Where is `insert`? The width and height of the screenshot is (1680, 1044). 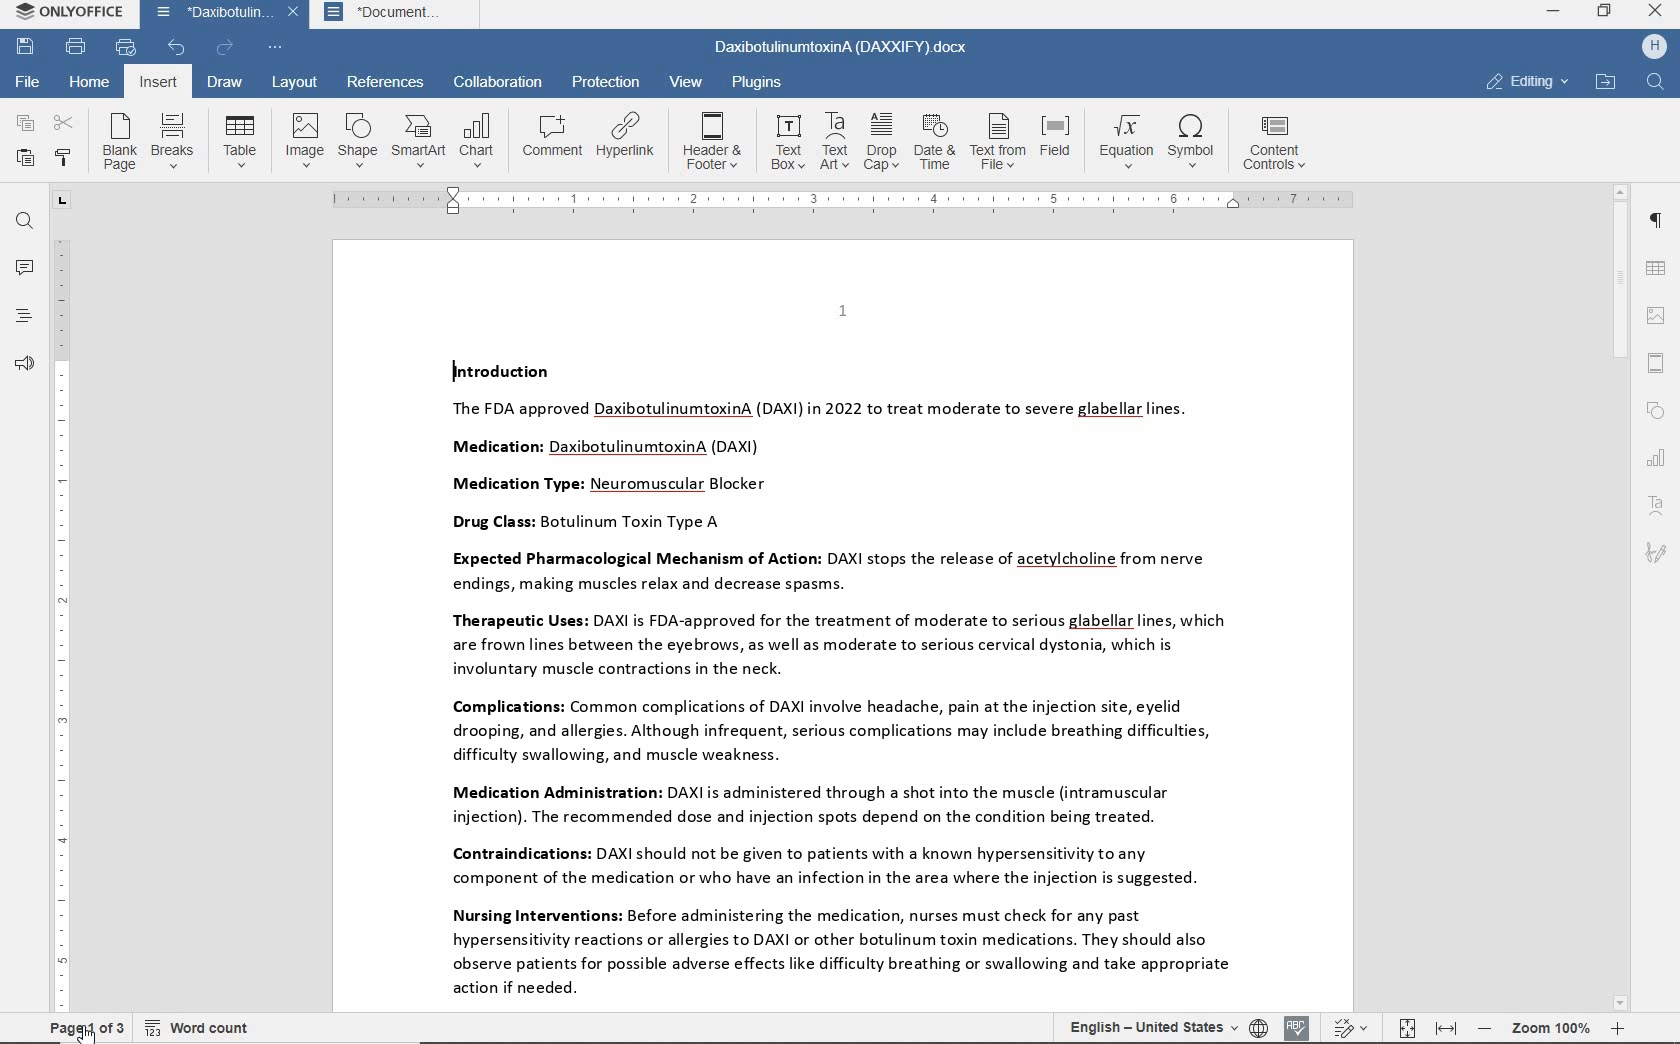
insert is located at coordinates (156, 82).